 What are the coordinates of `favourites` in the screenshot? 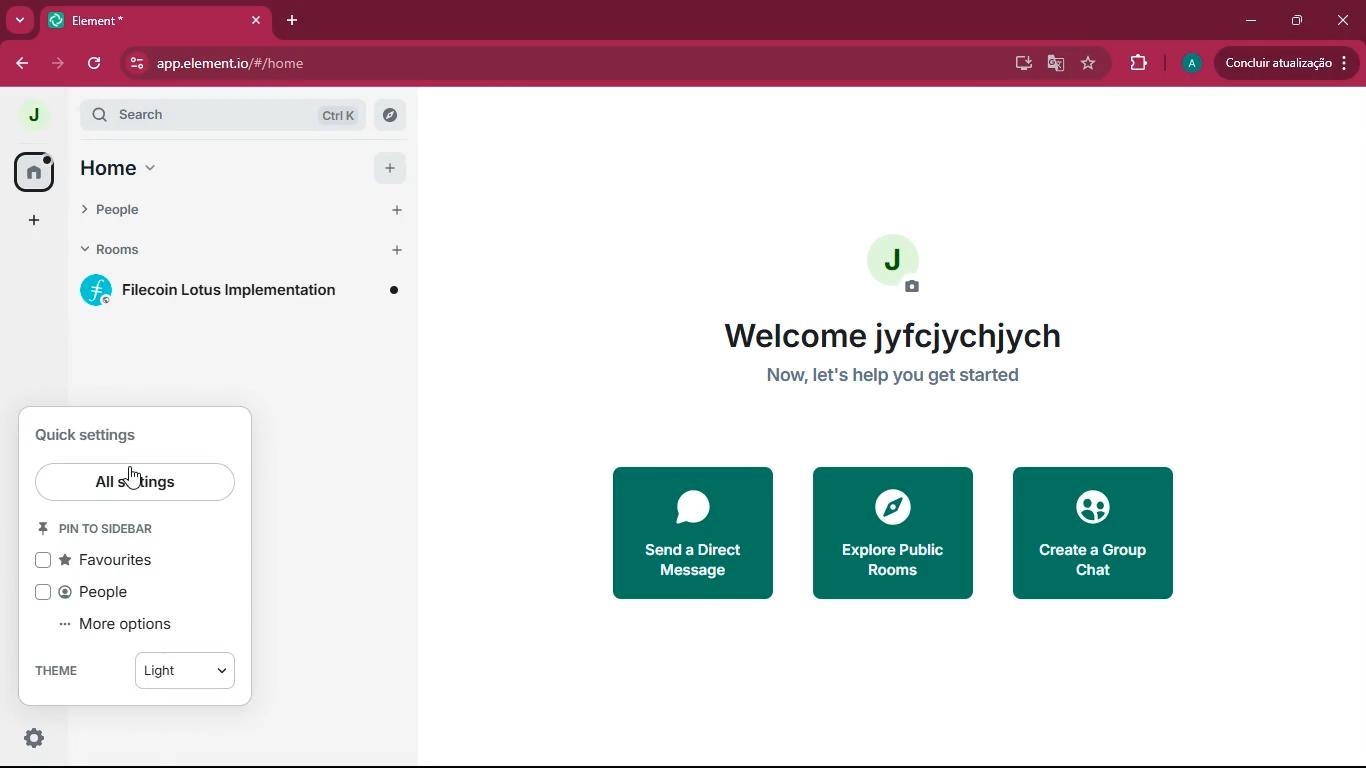 It's located at (108, 562).